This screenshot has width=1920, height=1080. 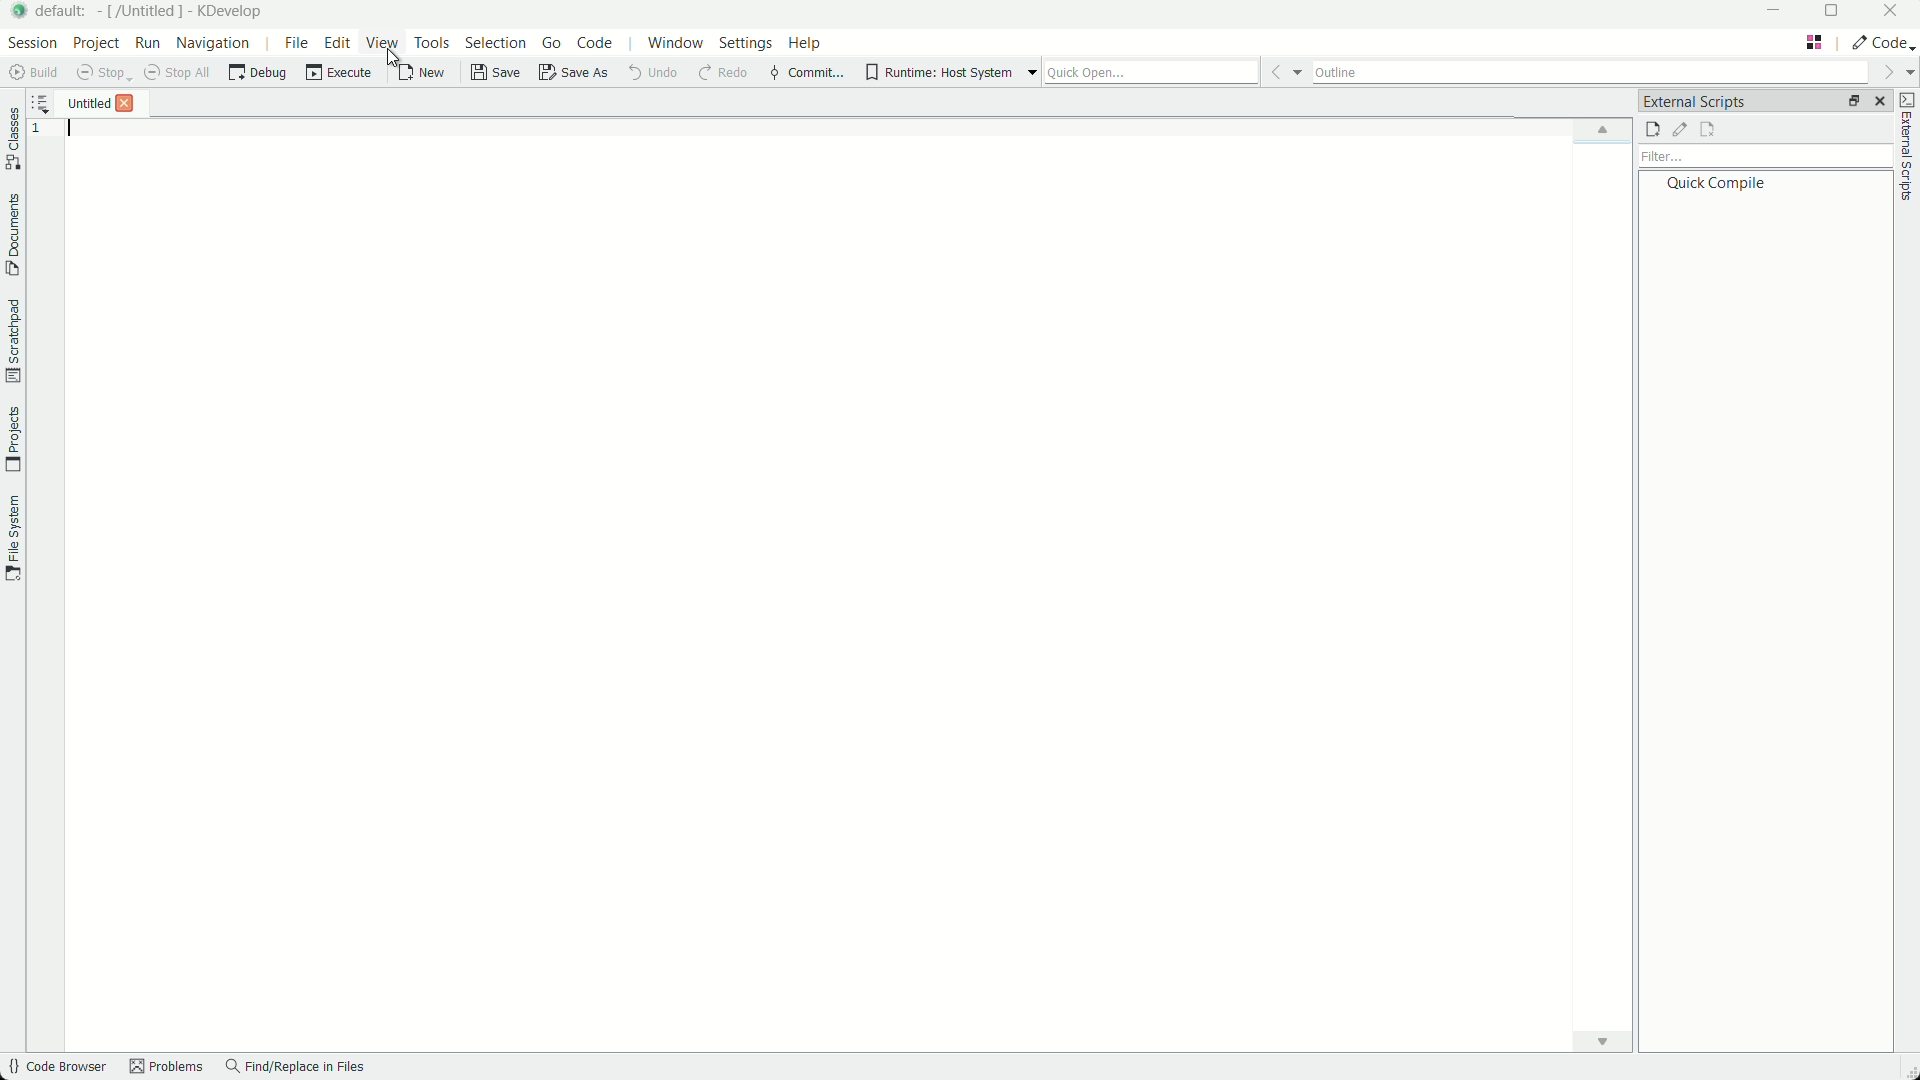 What do you see at coordinates (429, 74) in the screenshot?
I see `new file` at bounding box center [429, 74].